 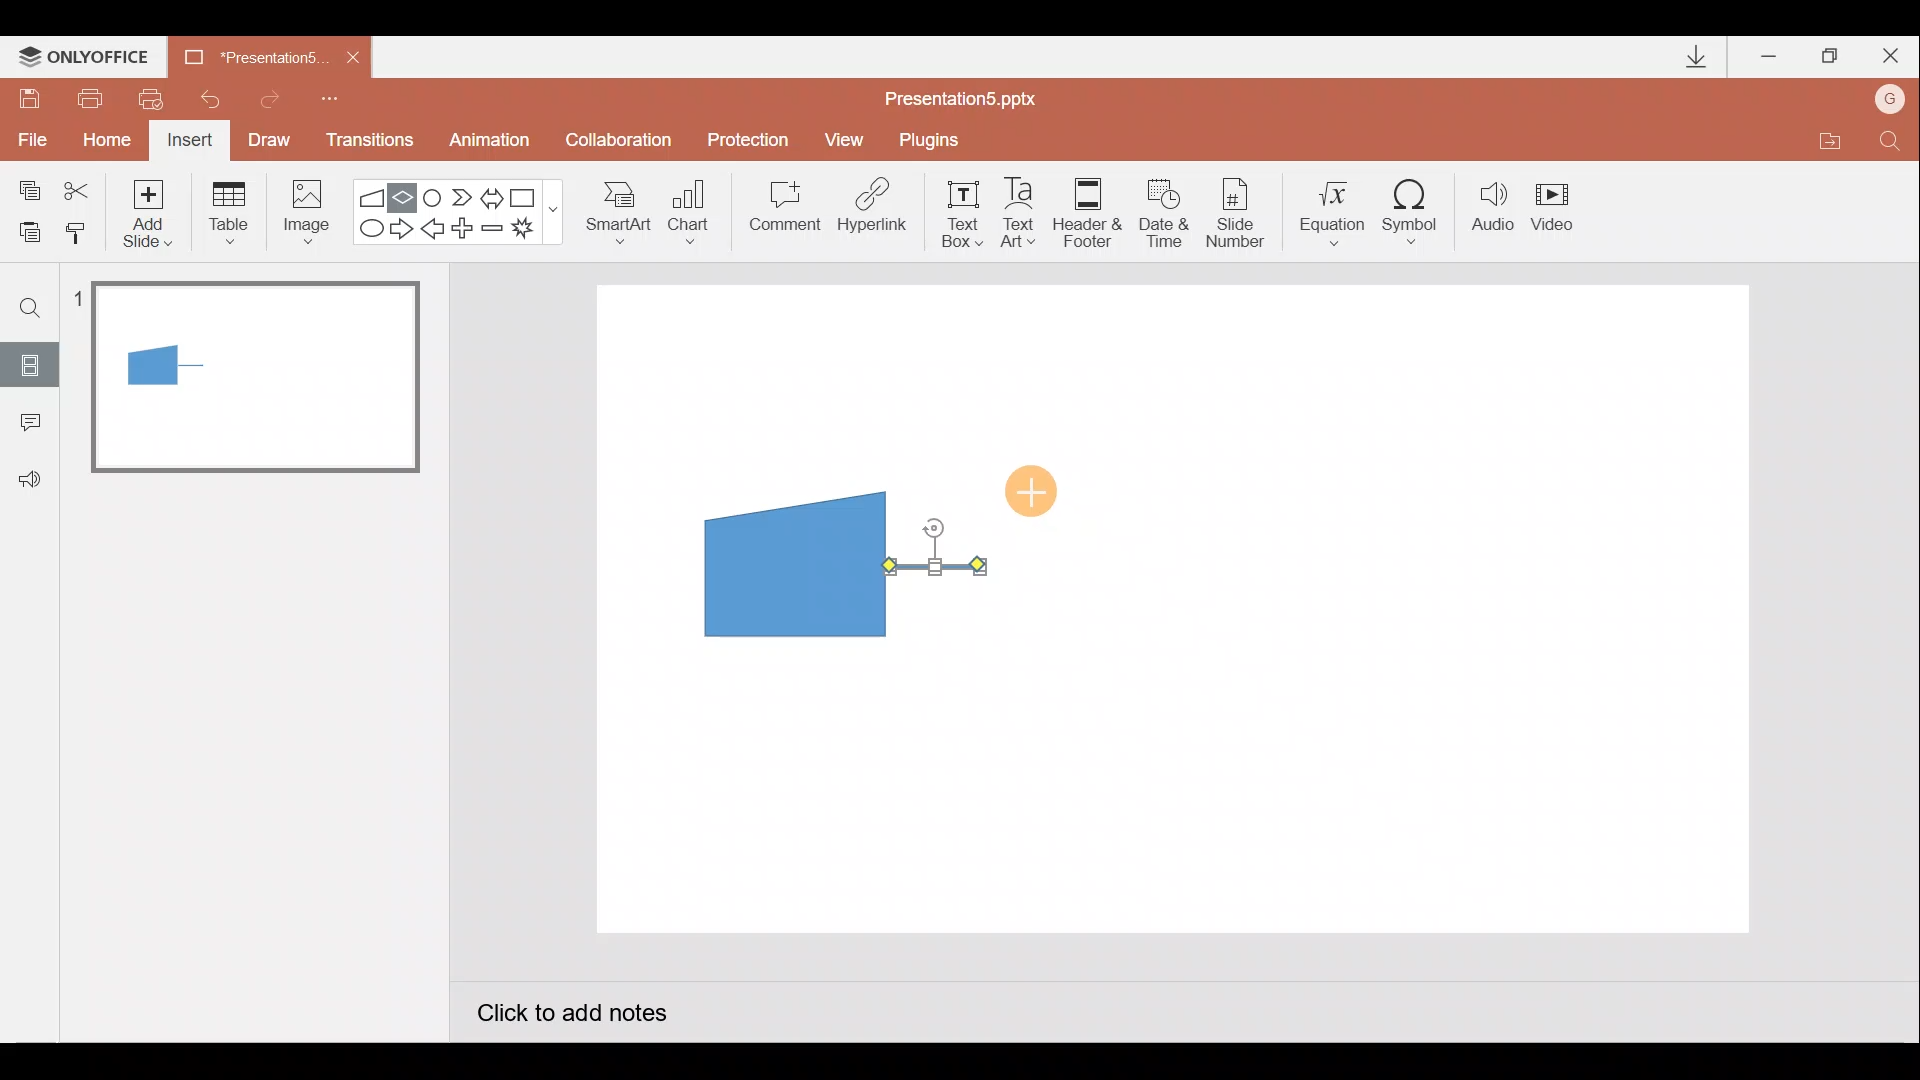 I want to click on SmartArt, so click(x=611, y=211).